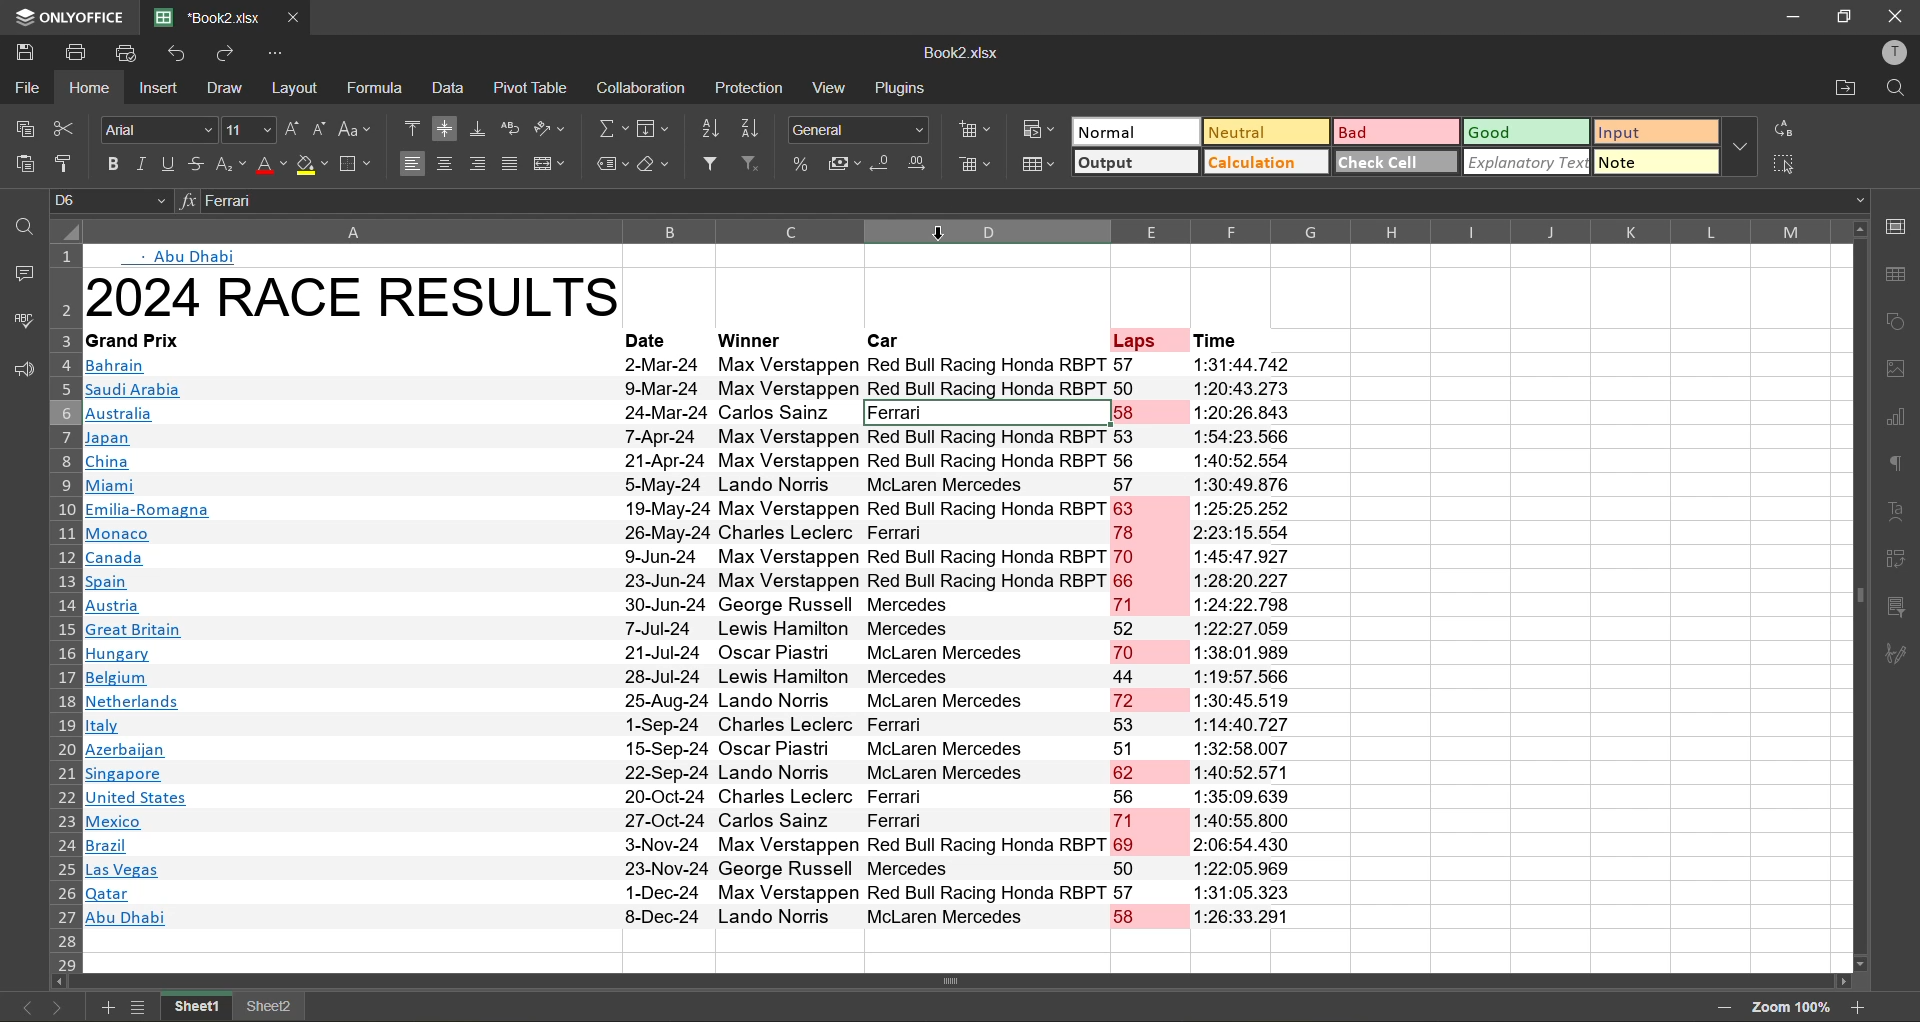  What do you see at coordinates (378, 88) in the screenshot?
I see `formula` at bounding box center [378, 88].